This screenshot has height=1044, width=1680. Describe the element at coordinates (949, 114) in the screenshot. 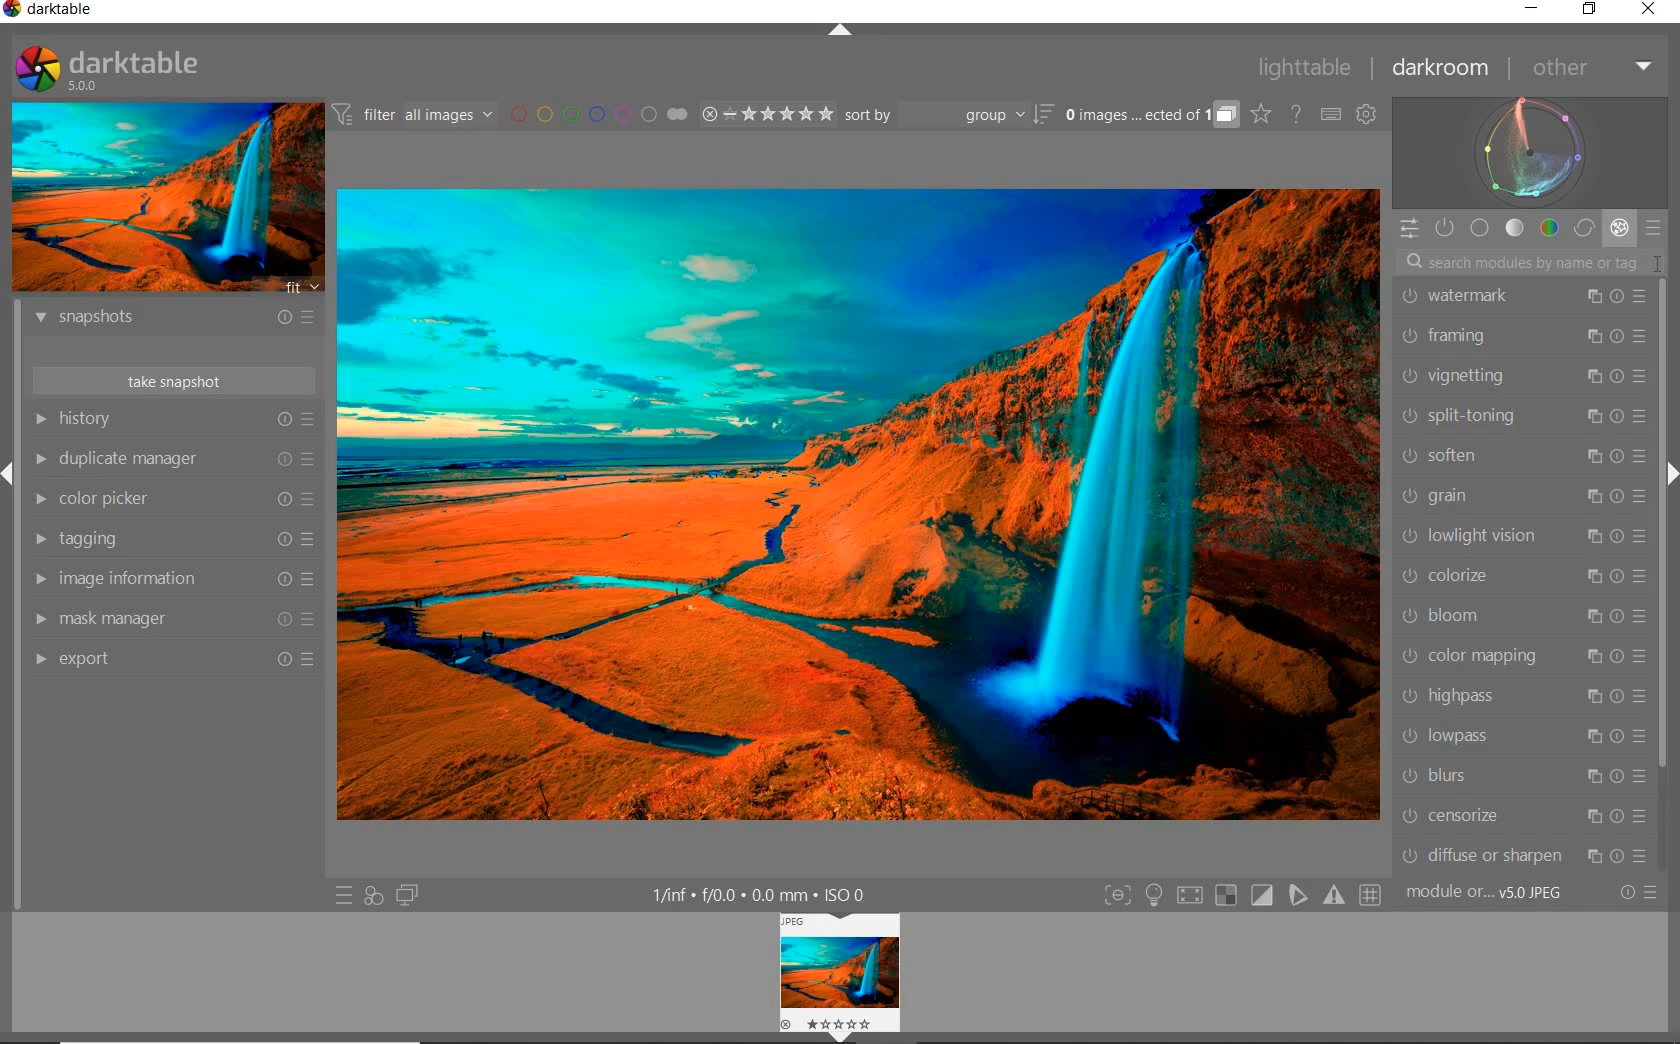

I see `sort by` at that location.